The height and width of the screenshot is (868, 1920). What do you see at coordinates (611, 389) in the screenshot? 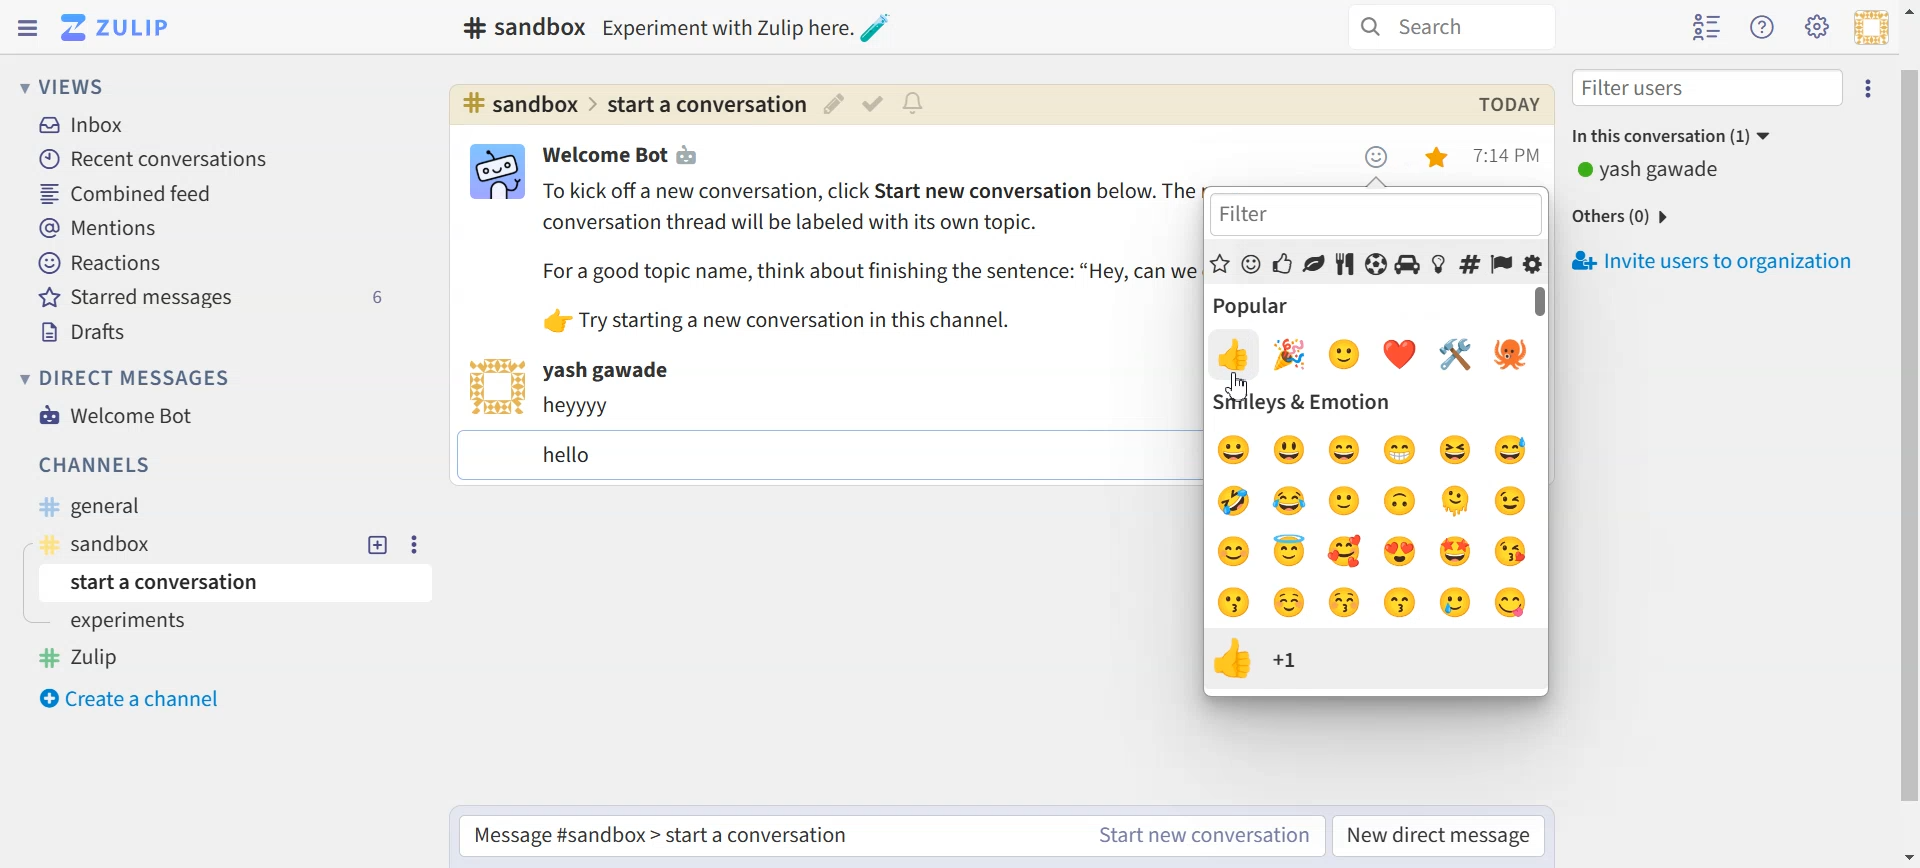
I see `Text` at bounding box center [611, 389].